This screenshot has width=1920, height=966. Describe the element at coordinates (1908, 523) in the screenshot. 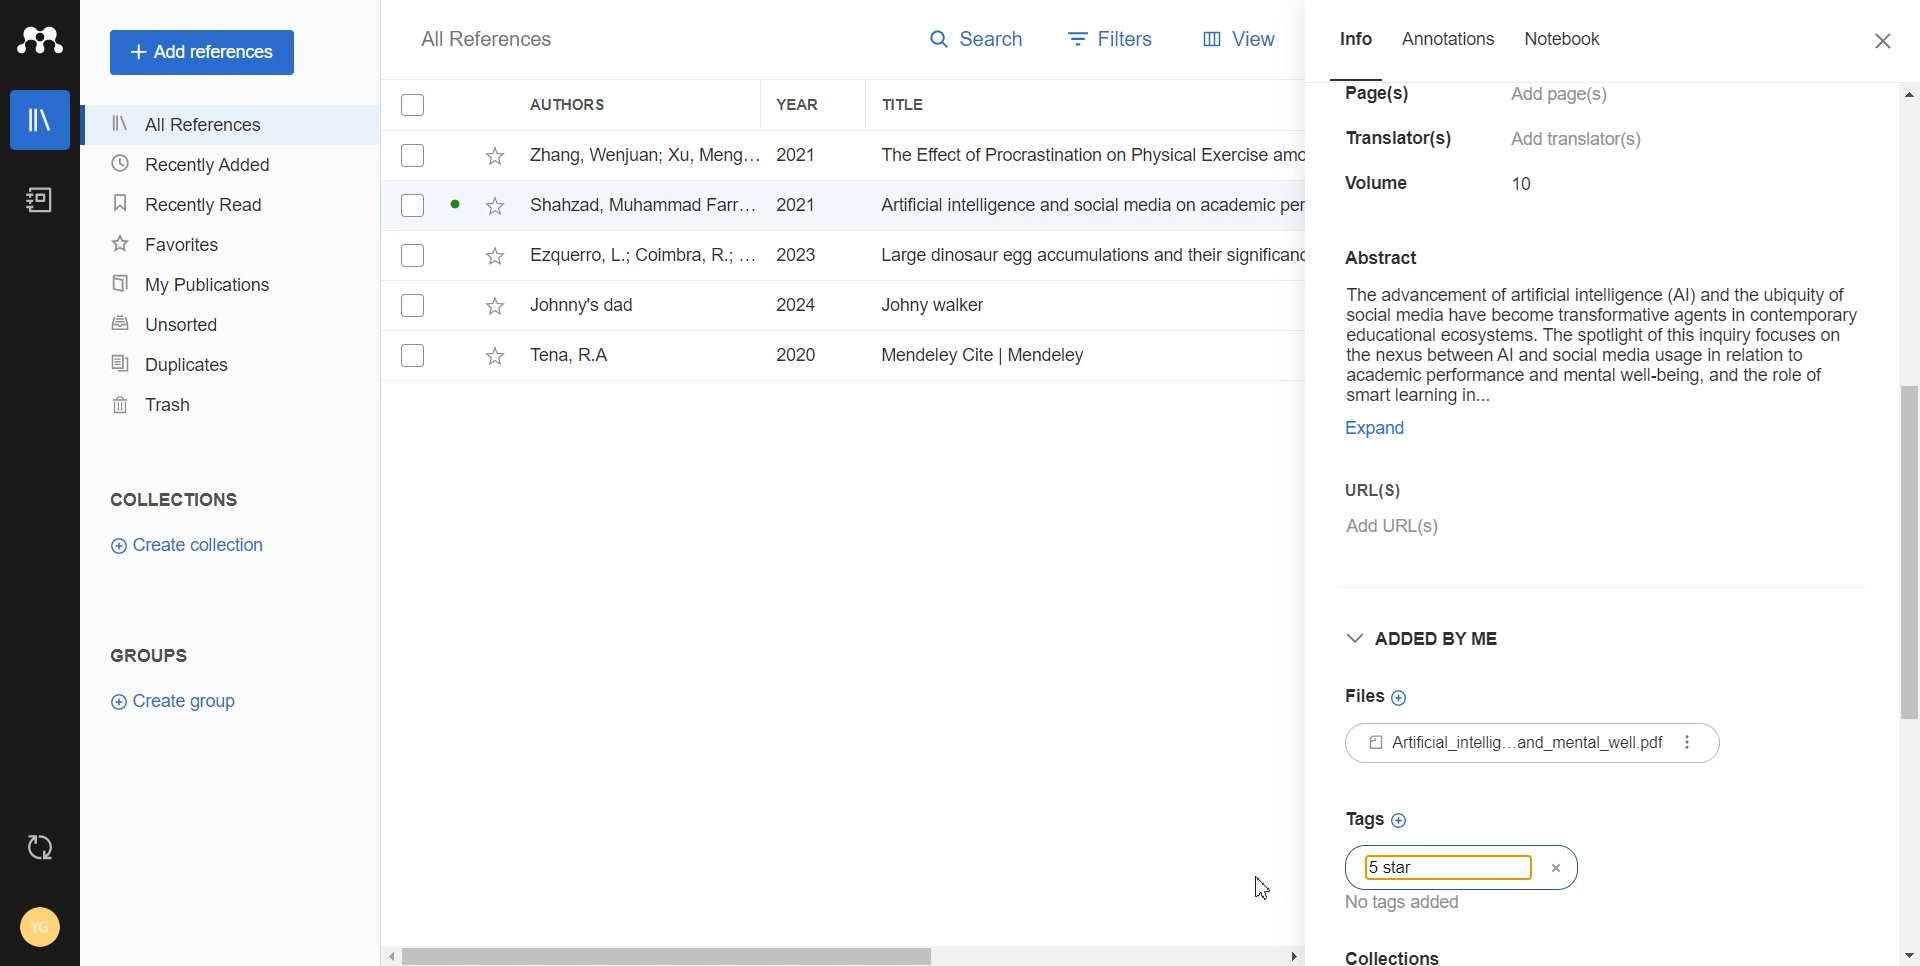

I see `Vertical scroll bar` at that location.